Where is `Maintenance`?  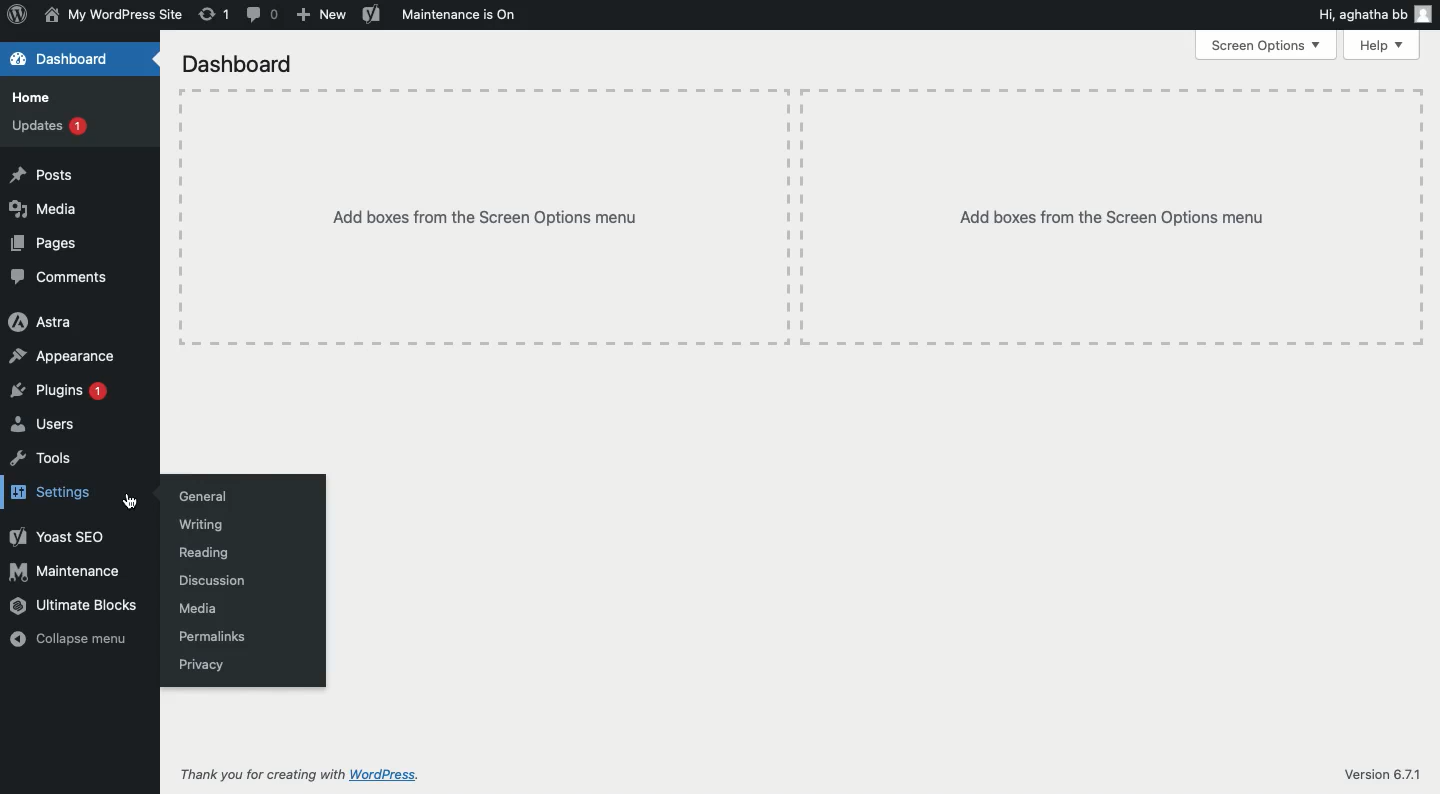 Maintenance is located at coordinates (67, 573).